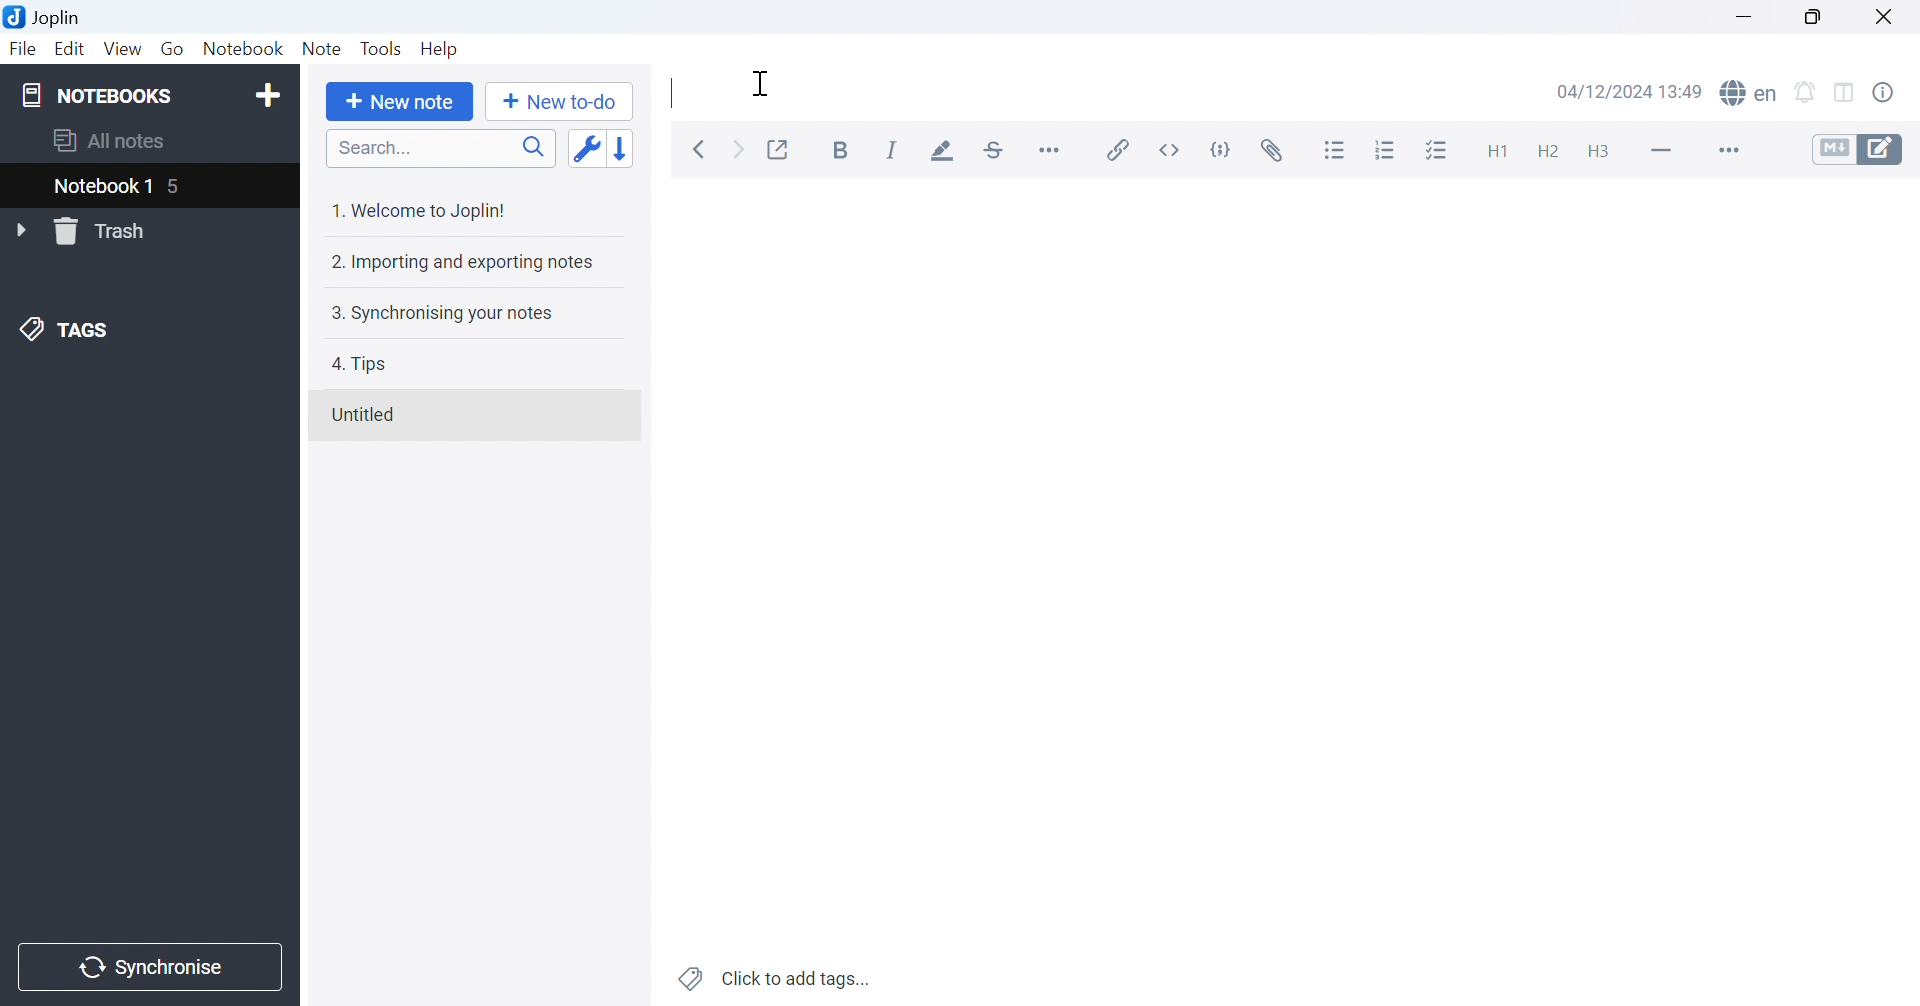 This screenshot has height=1006, width=1920. Describe the element at coordinates (1275, 147) in the screenshot. I see `Attach file` at that location.